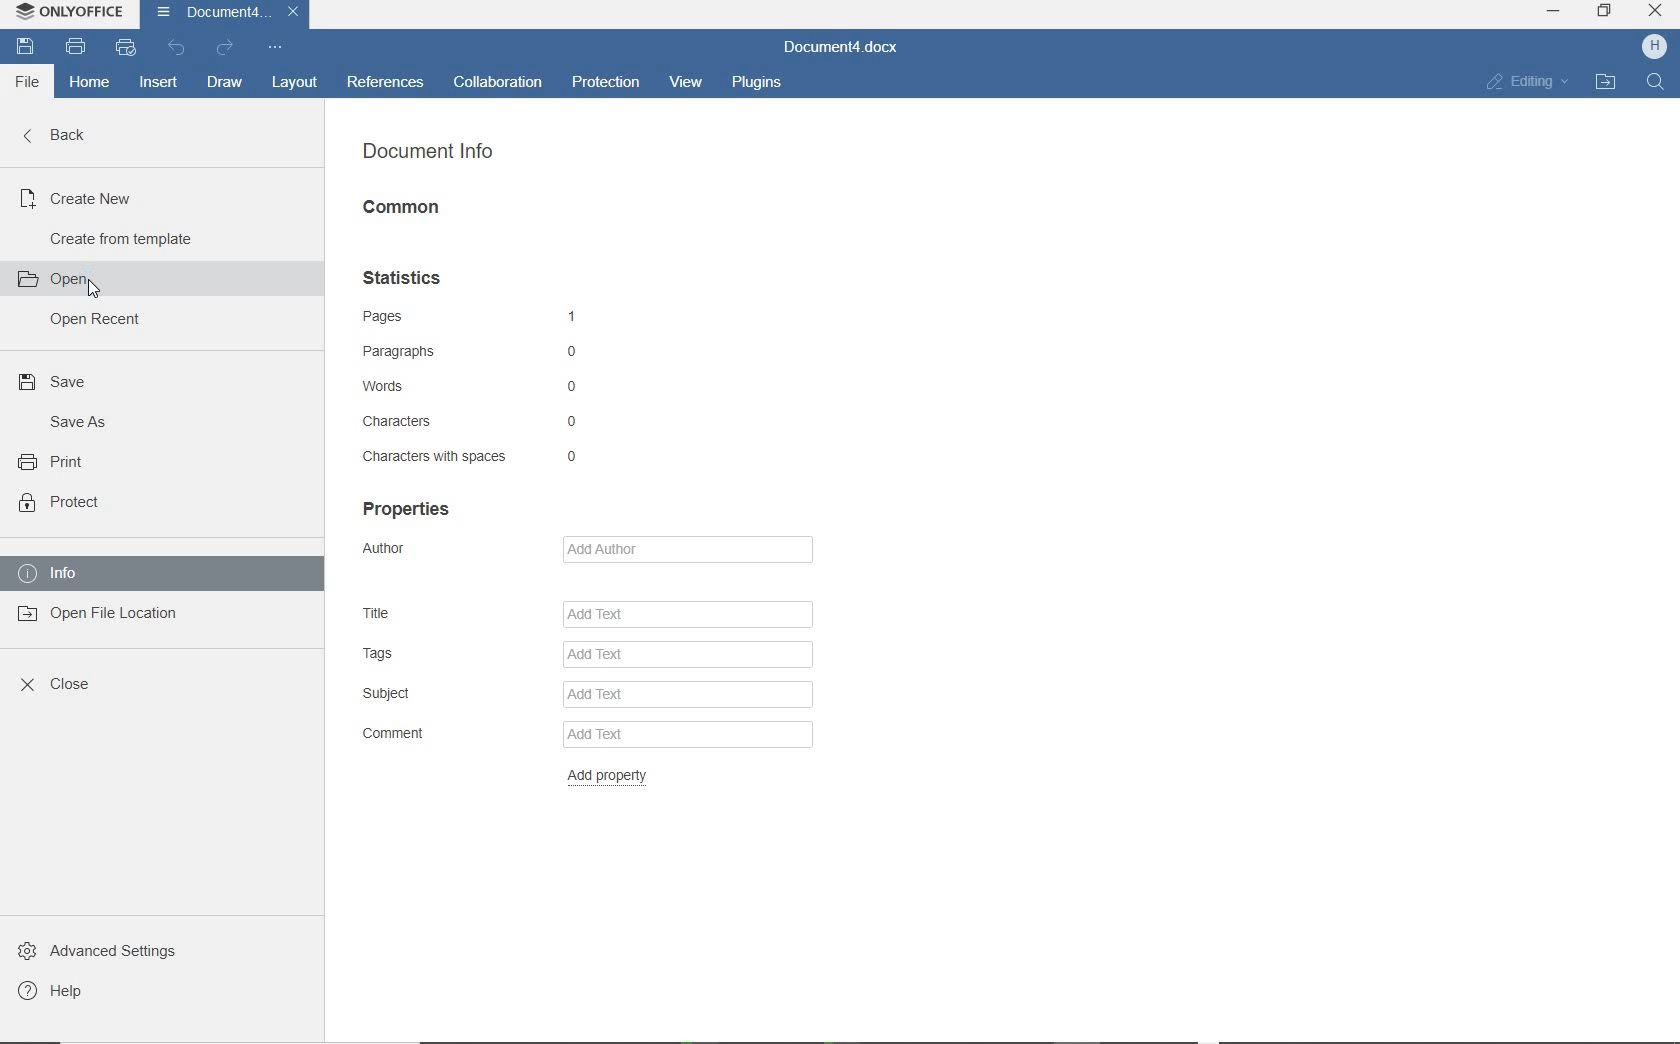  Describe the element at coordinates (92, 321) in the screenshot. I see `open recent` at that location.